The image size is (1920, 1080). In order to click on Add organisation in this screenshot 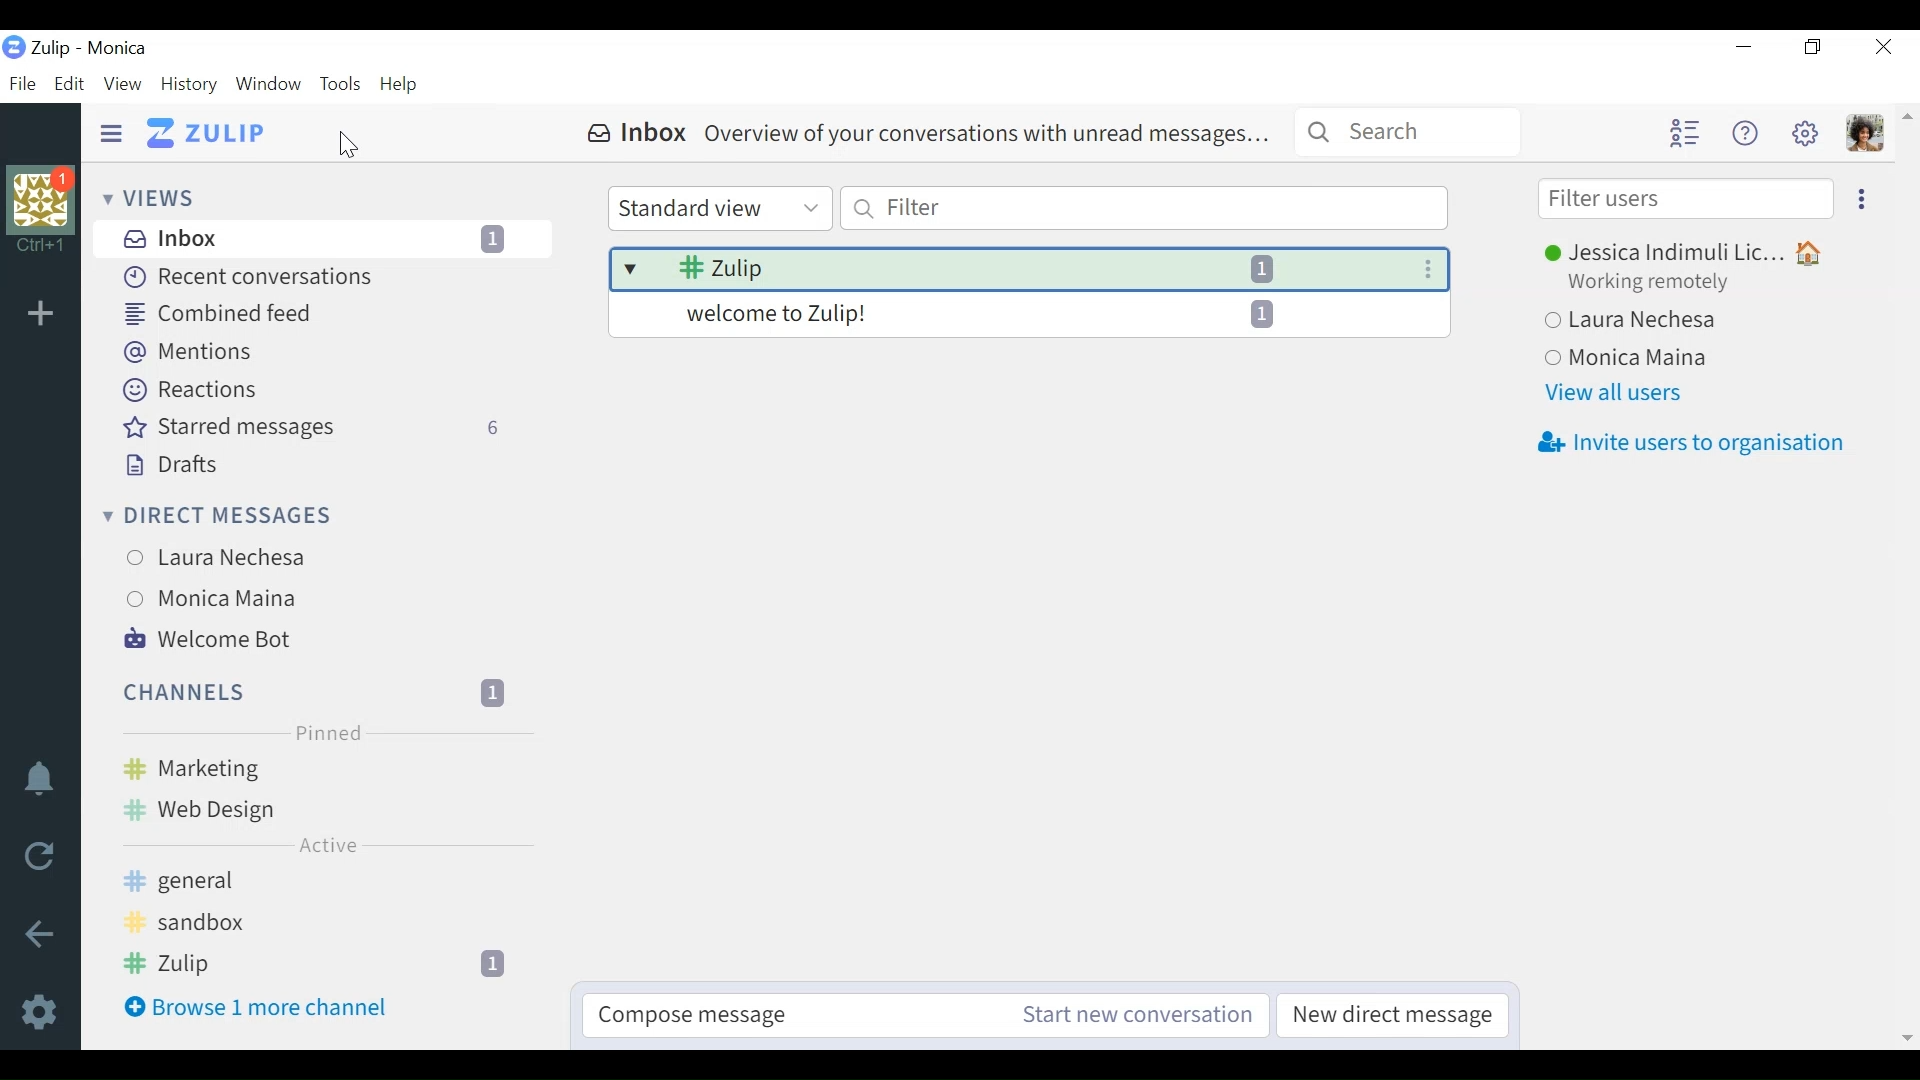, I will do `click(46, 314)`.